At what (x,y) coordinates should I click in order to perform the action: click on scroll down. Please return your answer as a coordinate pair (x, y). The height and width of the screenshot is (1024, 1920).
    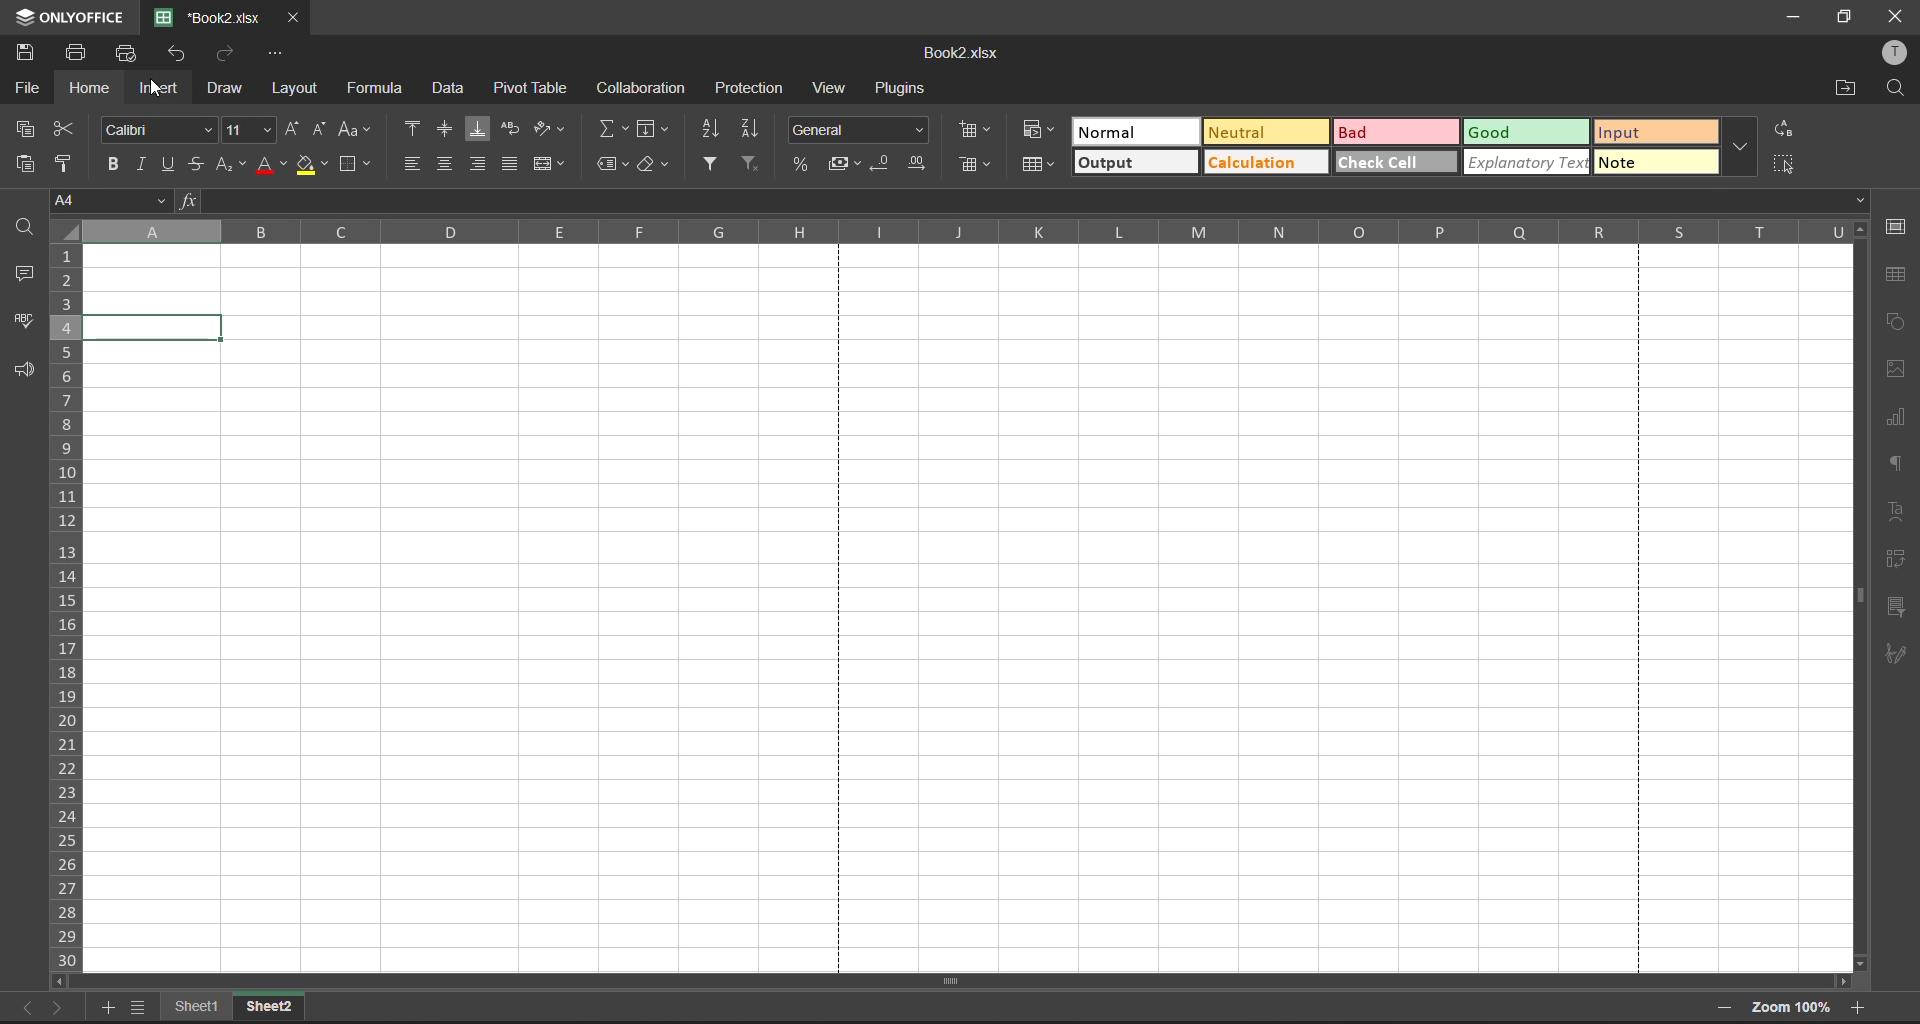
    Looking at the image, I should click on (1857, 963).